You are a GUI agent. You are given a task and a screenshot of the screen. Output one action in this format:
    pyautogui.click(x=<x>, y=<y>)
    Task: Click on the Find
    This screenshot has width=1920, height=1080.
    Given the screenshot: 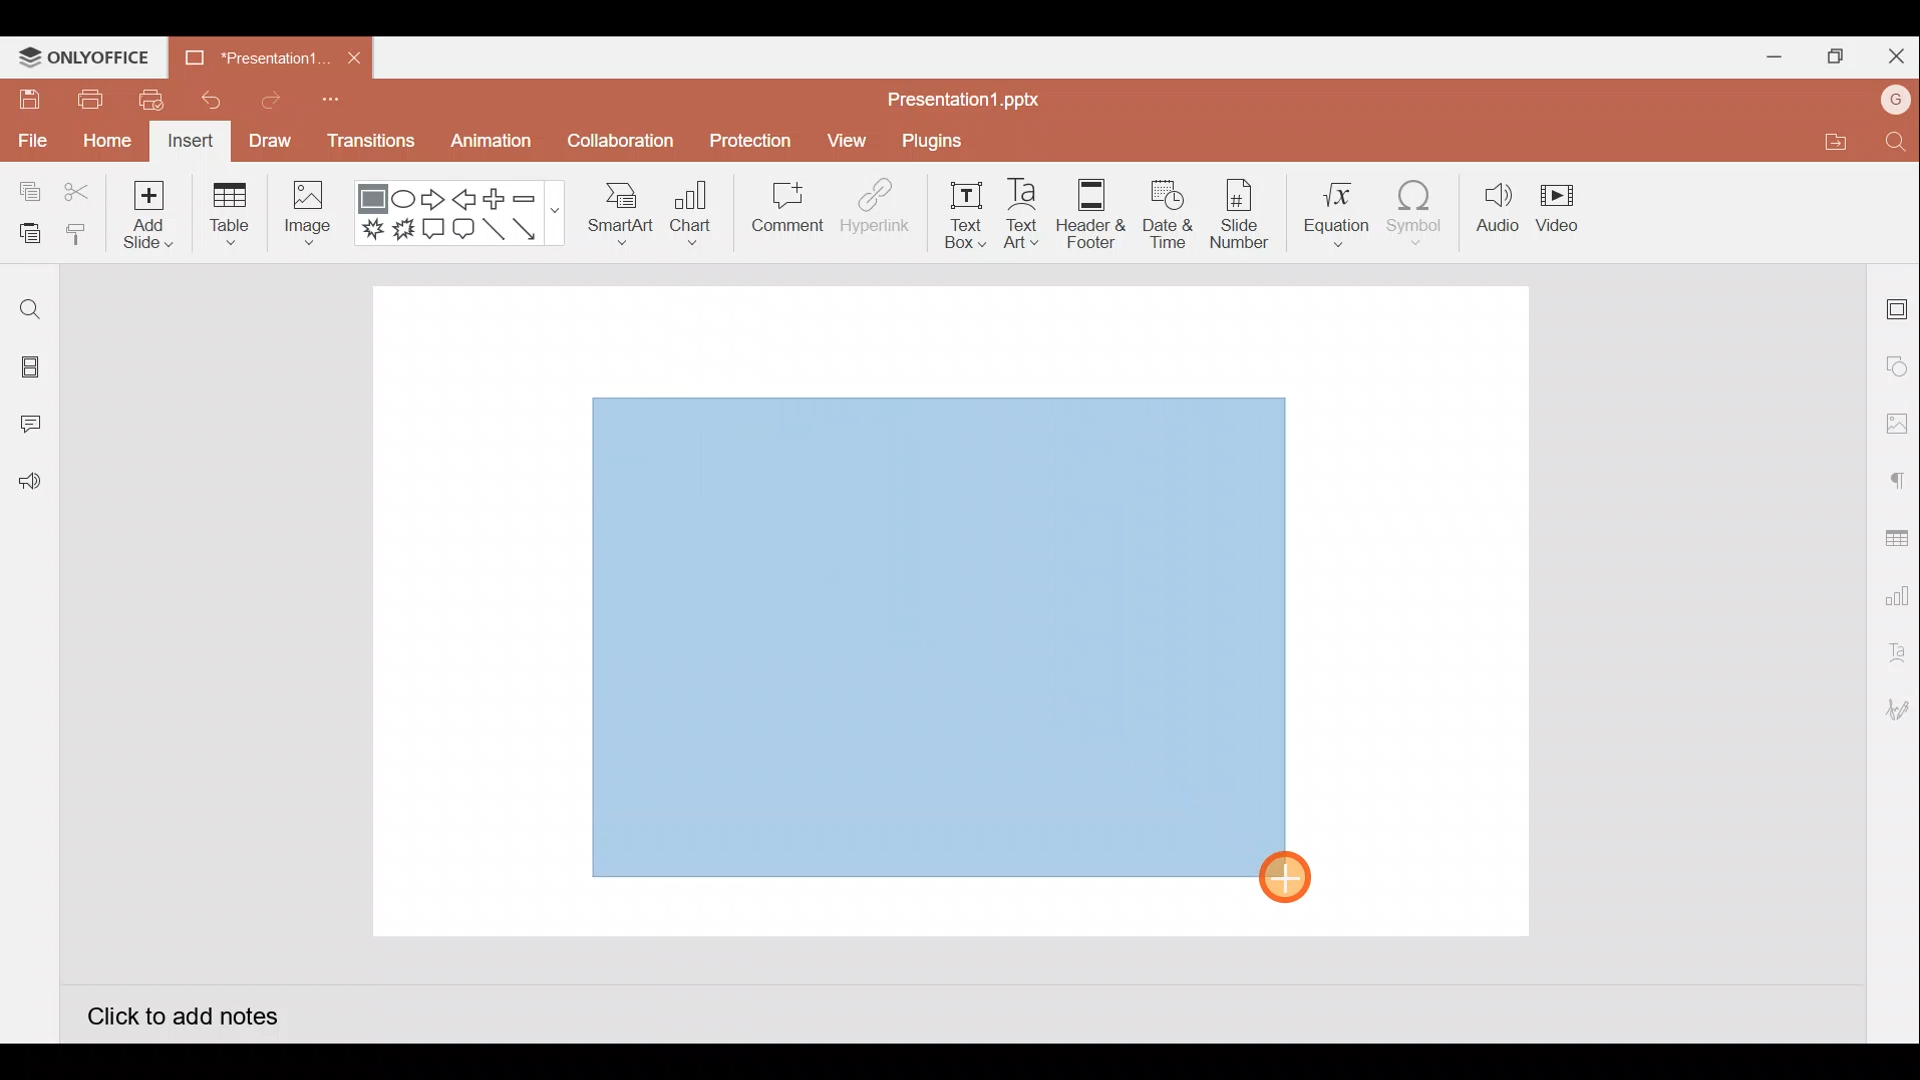 What is the action you would take?
    pyautogui.click(x=30, y=309)
    